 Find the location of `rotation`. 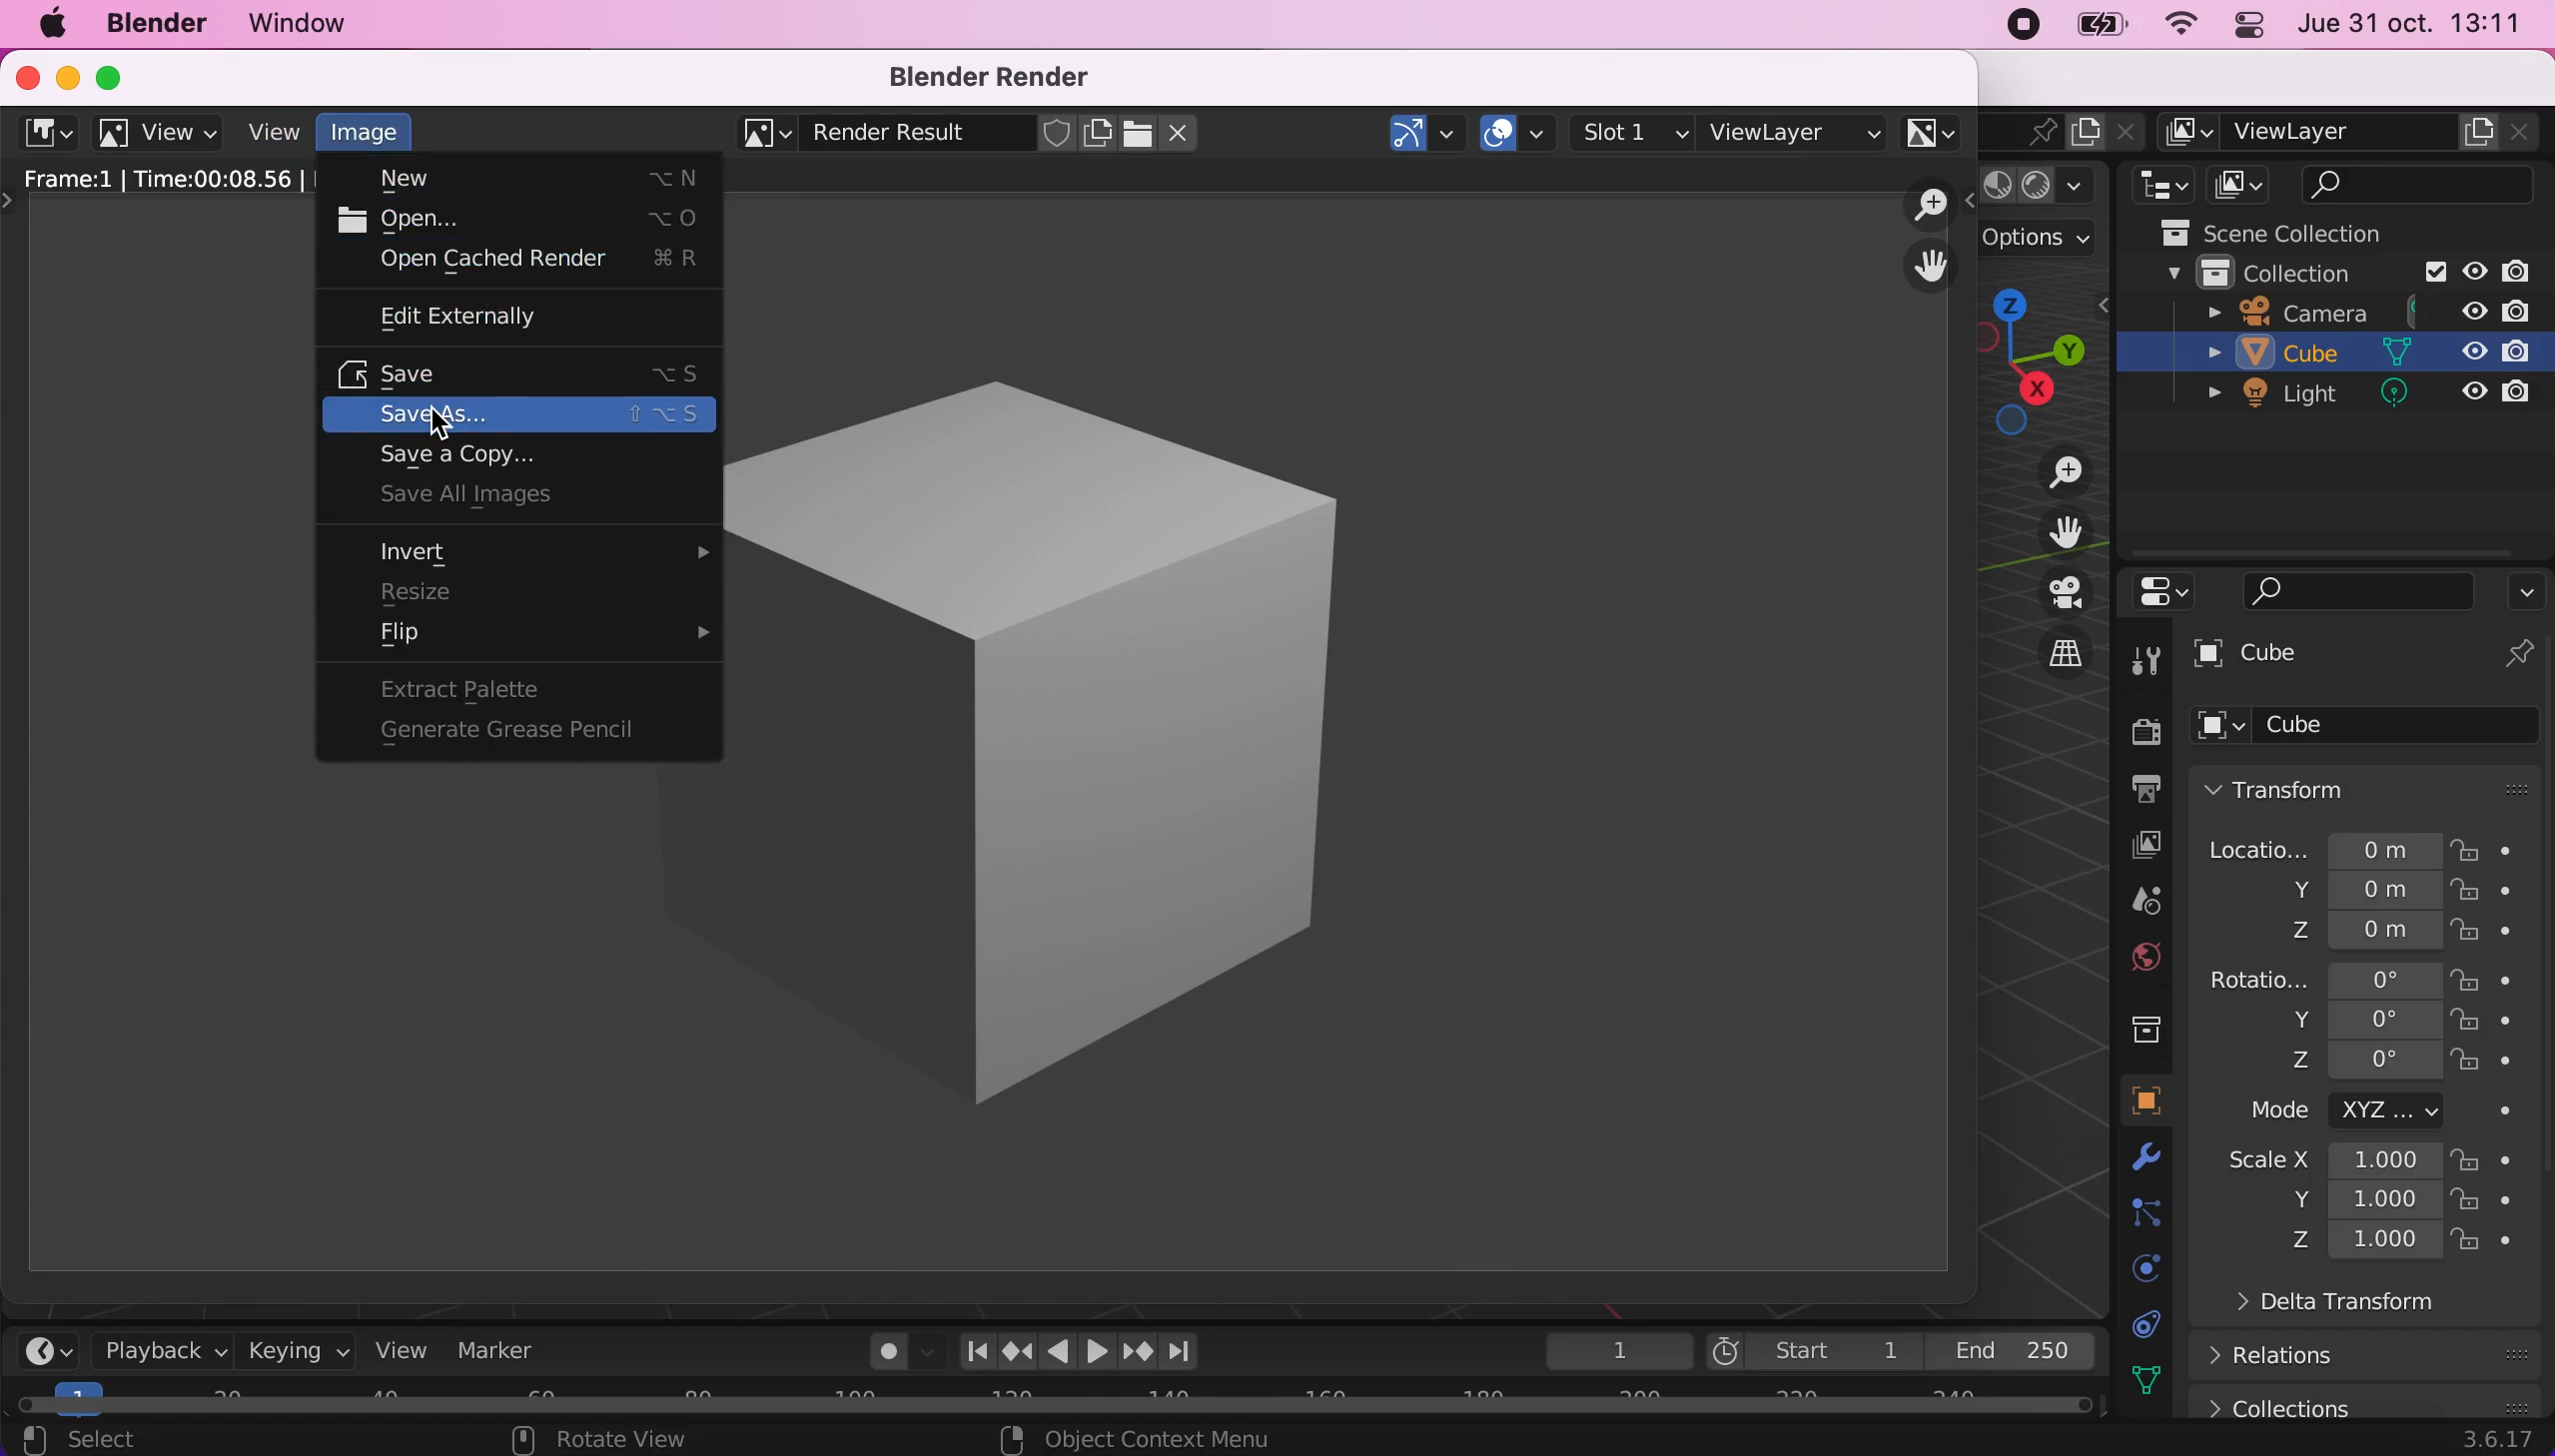

rotation is located at coordinates (2321, 977).